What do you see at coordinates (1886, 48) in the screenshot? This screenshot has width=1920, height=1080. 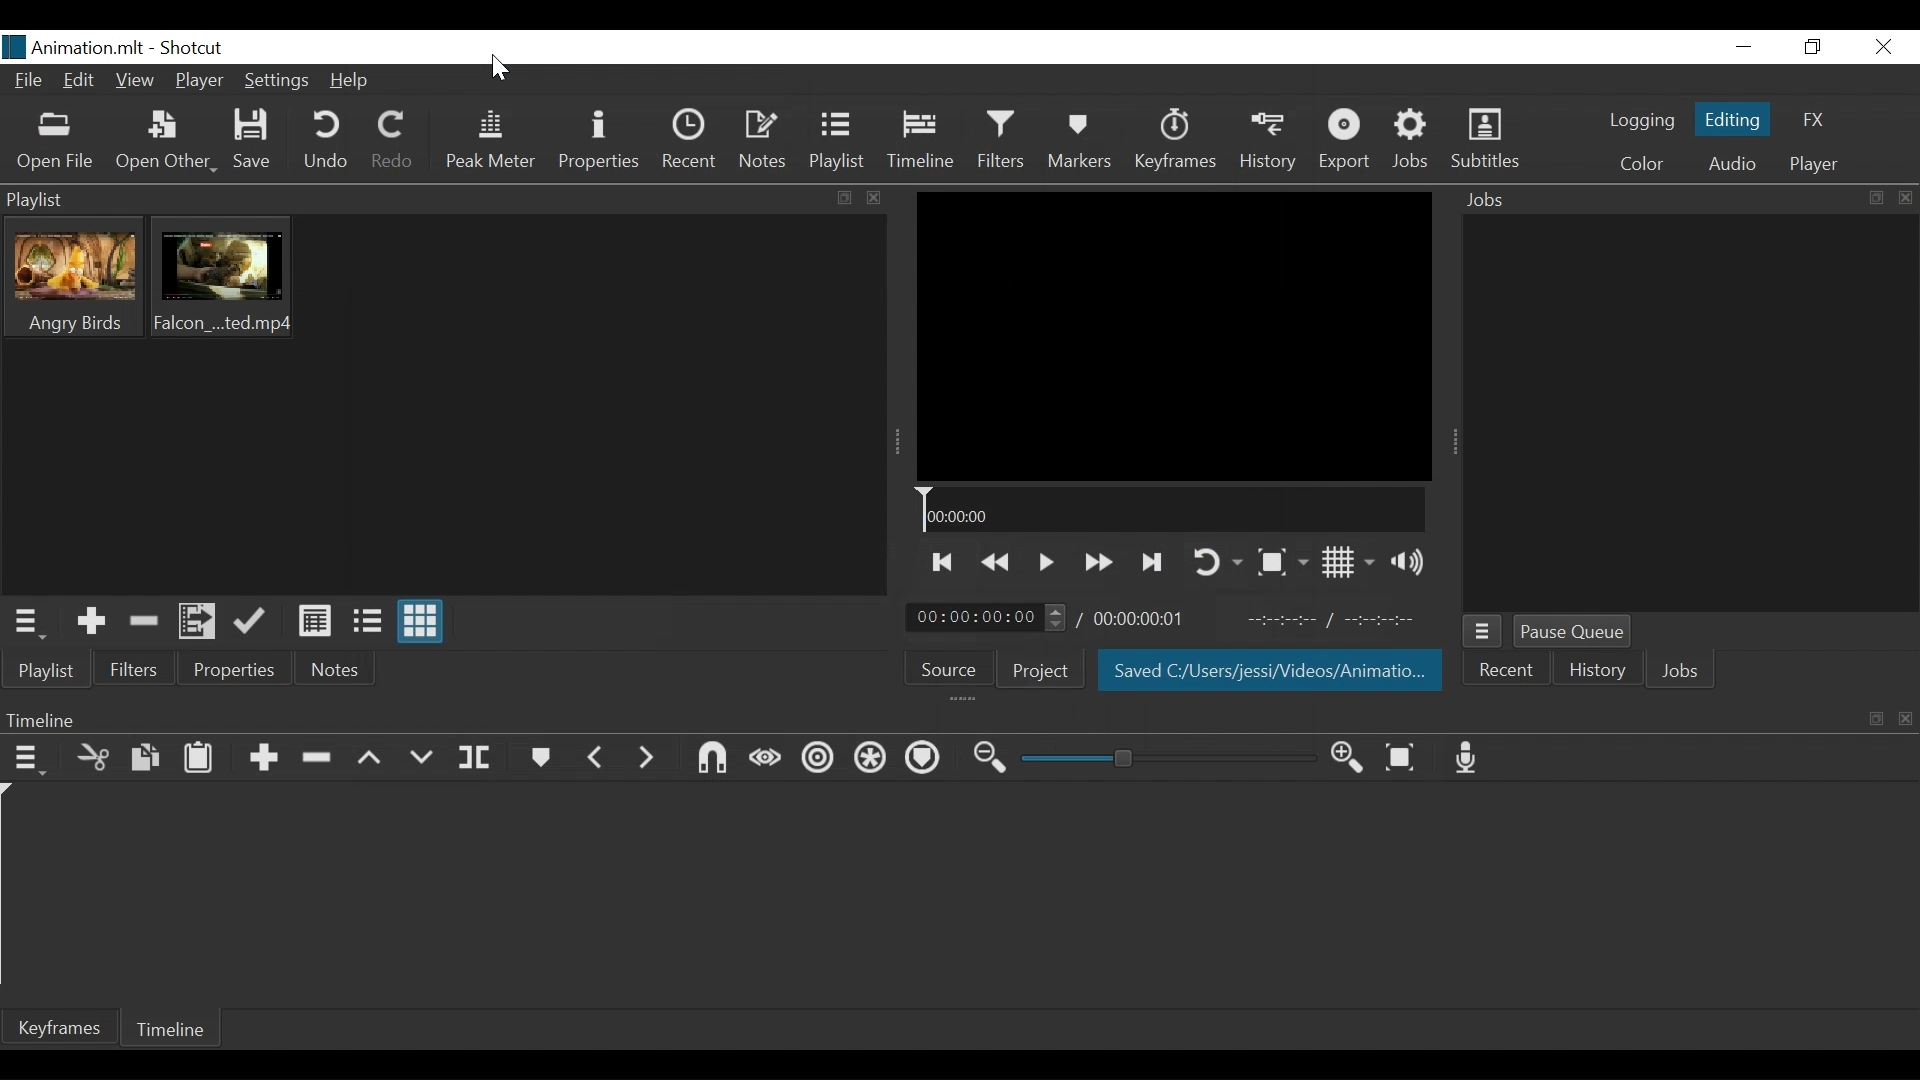 I see `Close` at bounding box center [1886, 48].